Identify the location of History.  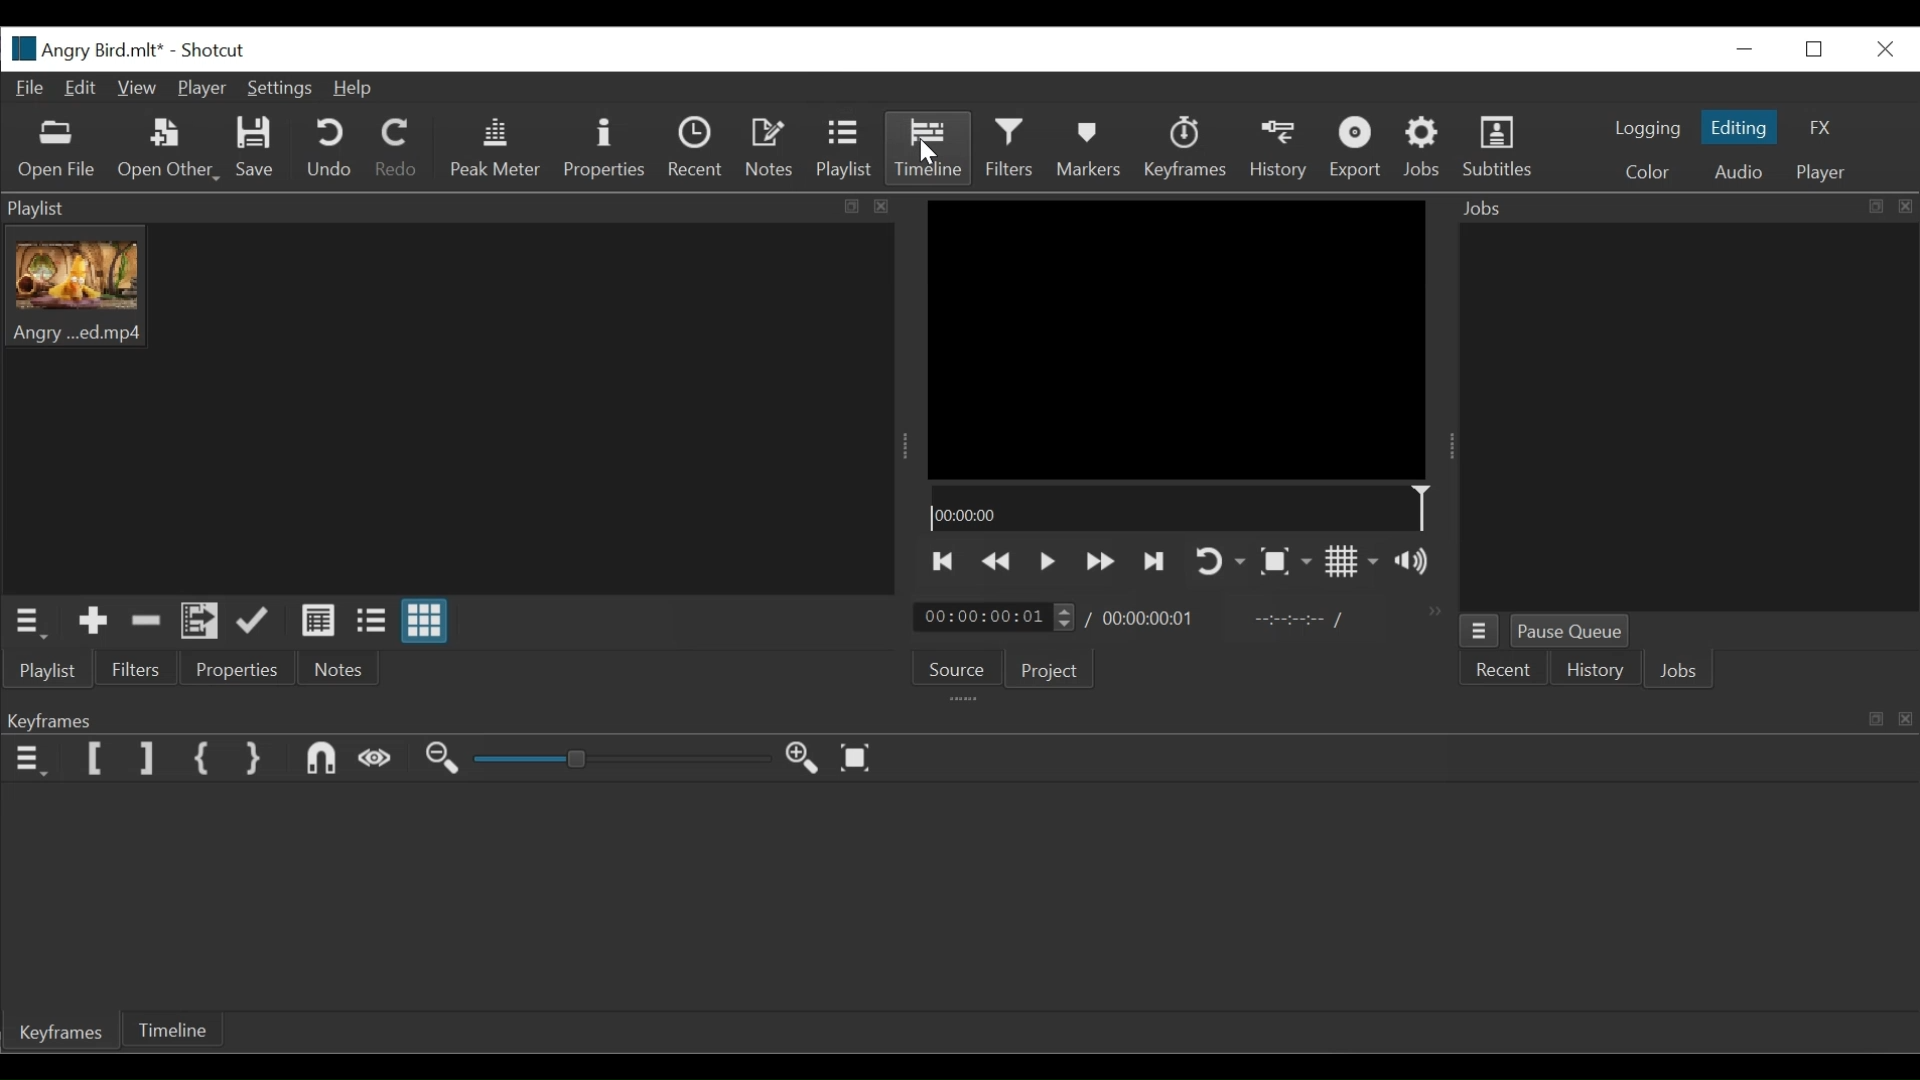
(1280, 149).